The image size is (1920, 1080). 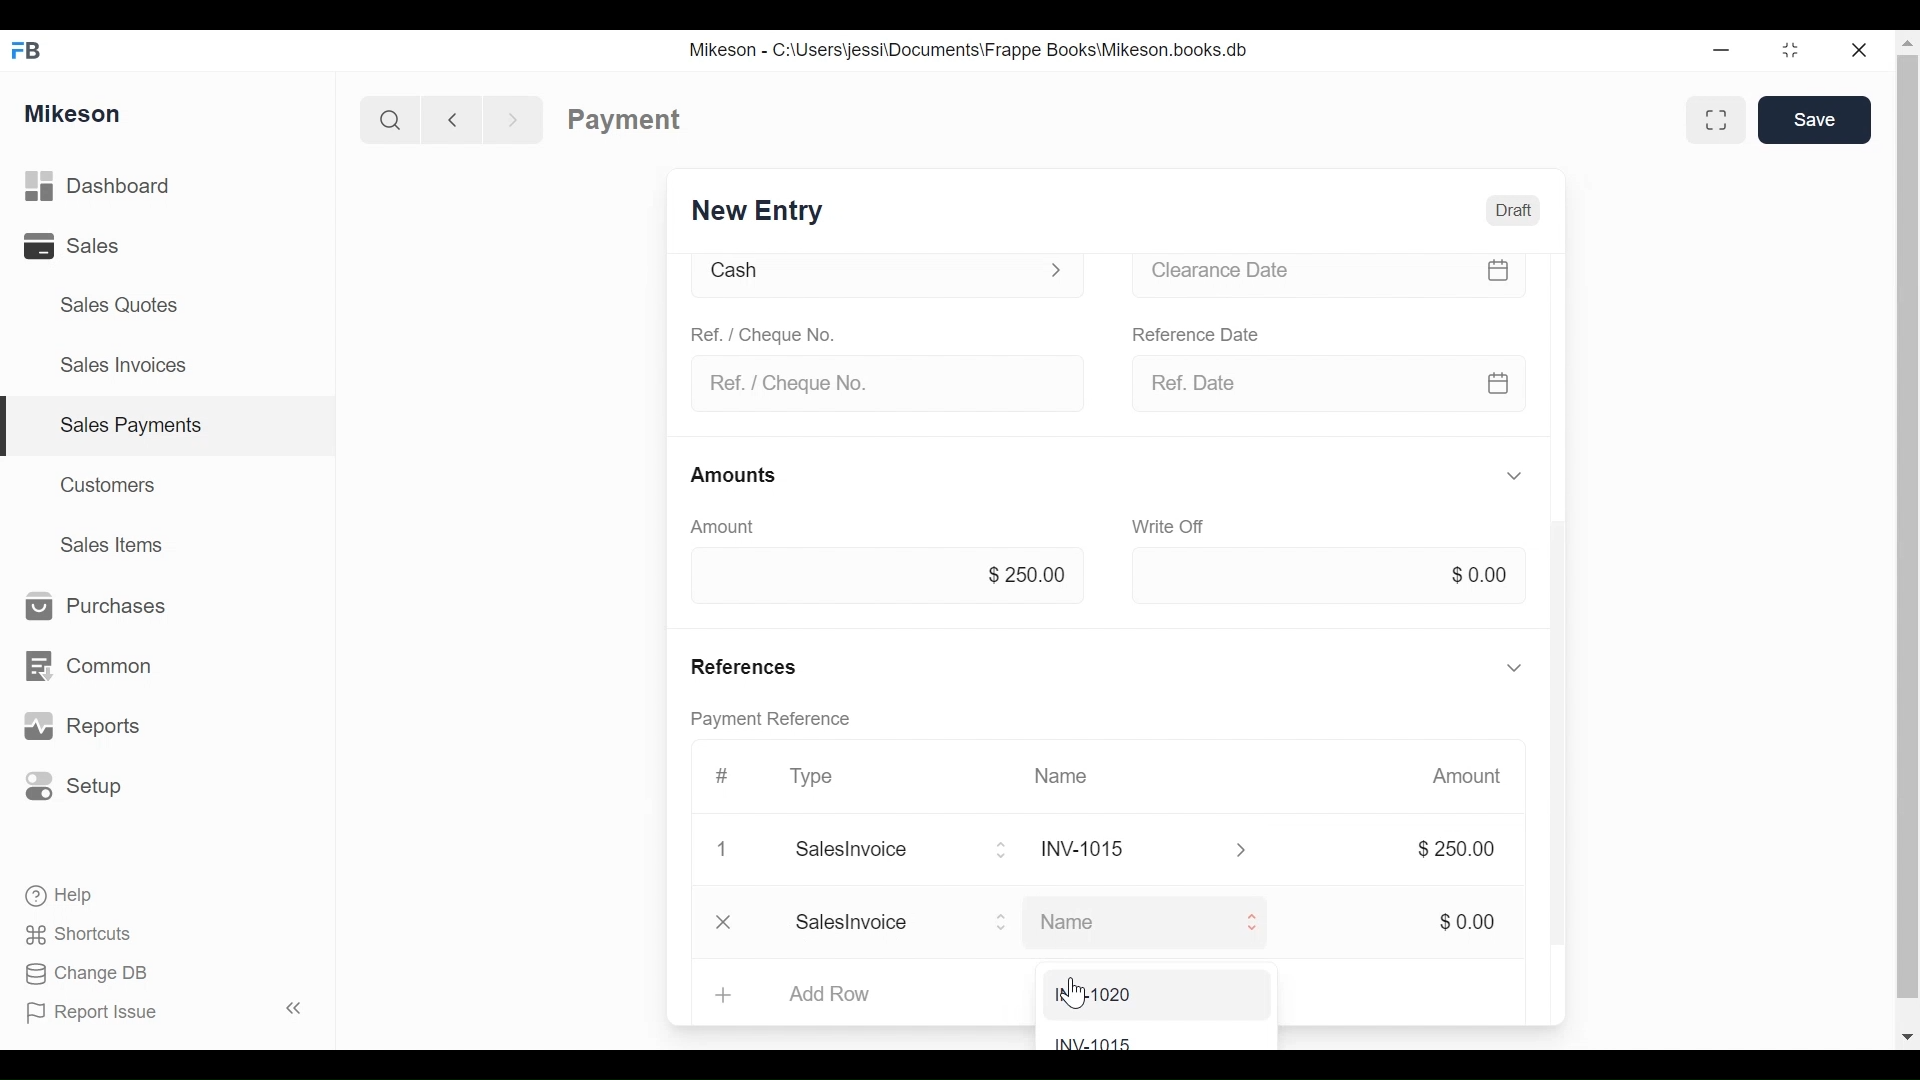 What do you see at coordinates (1718, 117) in the screenshot?
I see `Full width toggle` at bounding box center [1718, 117].